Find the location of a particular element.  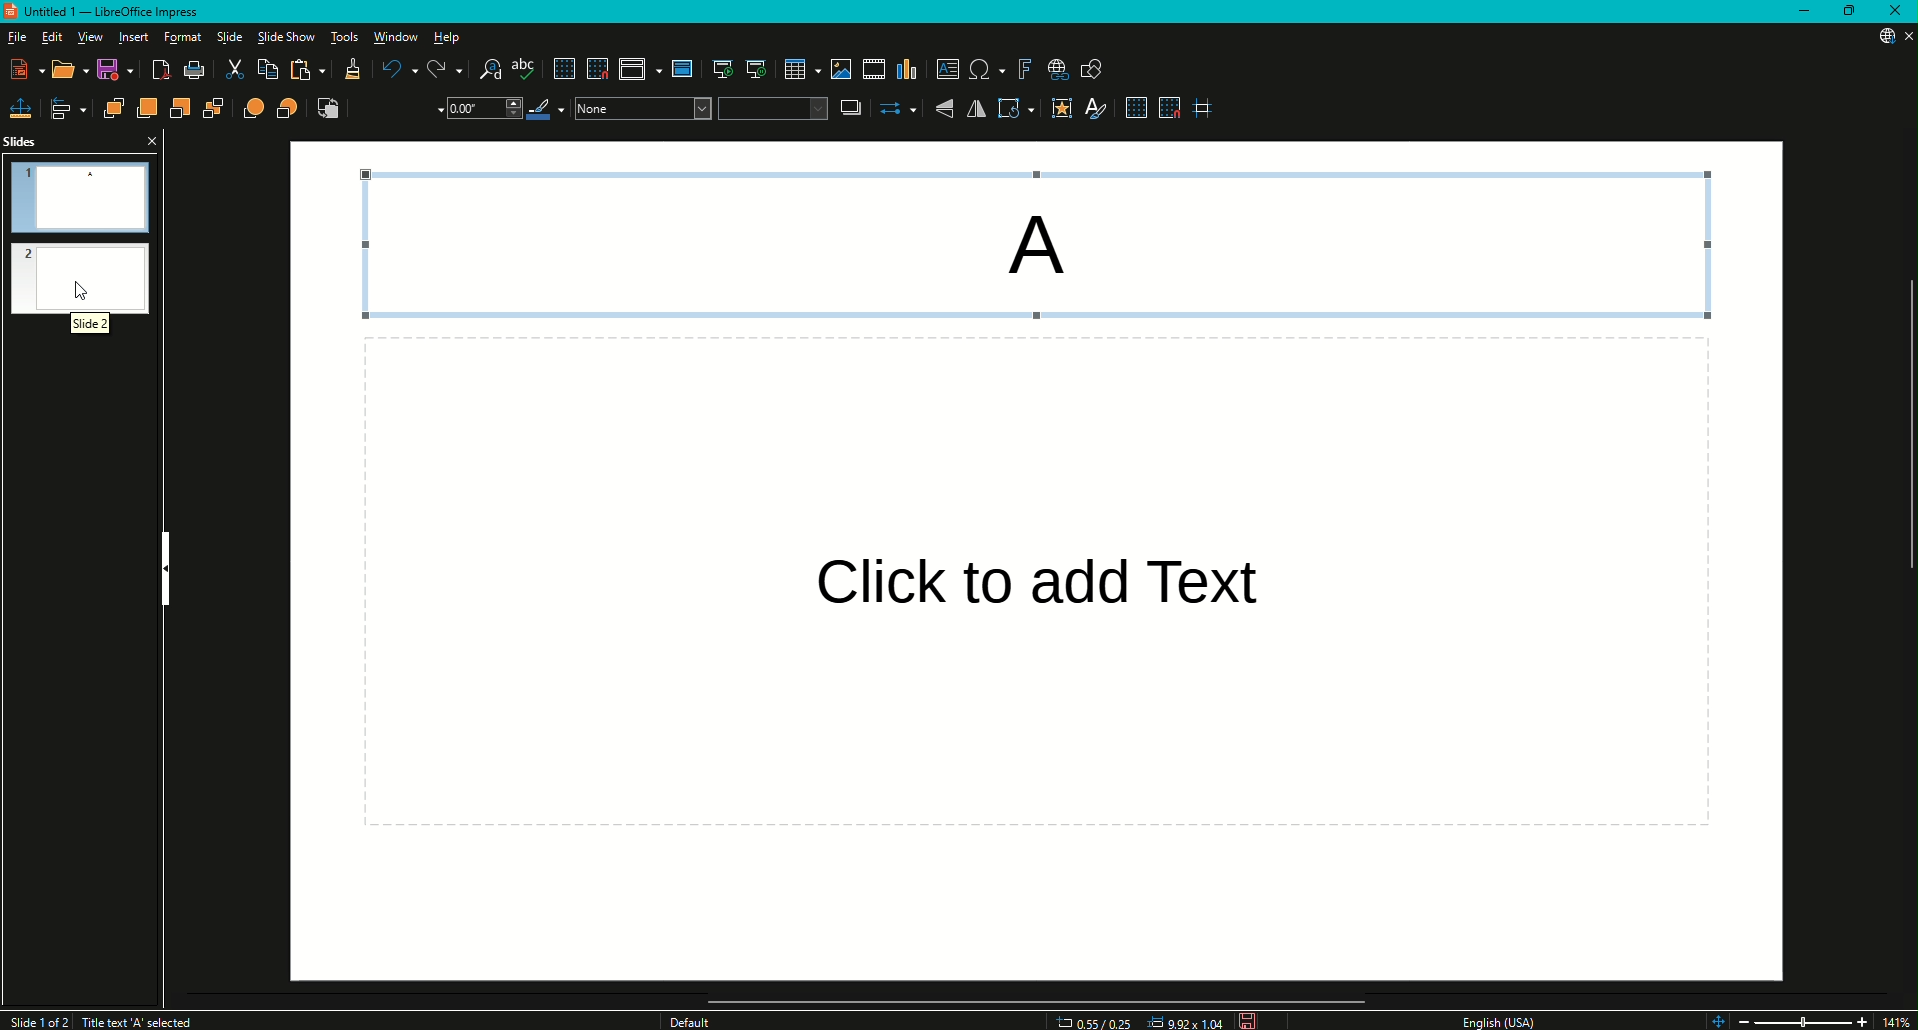

Table is located at coordinates (796, 66).